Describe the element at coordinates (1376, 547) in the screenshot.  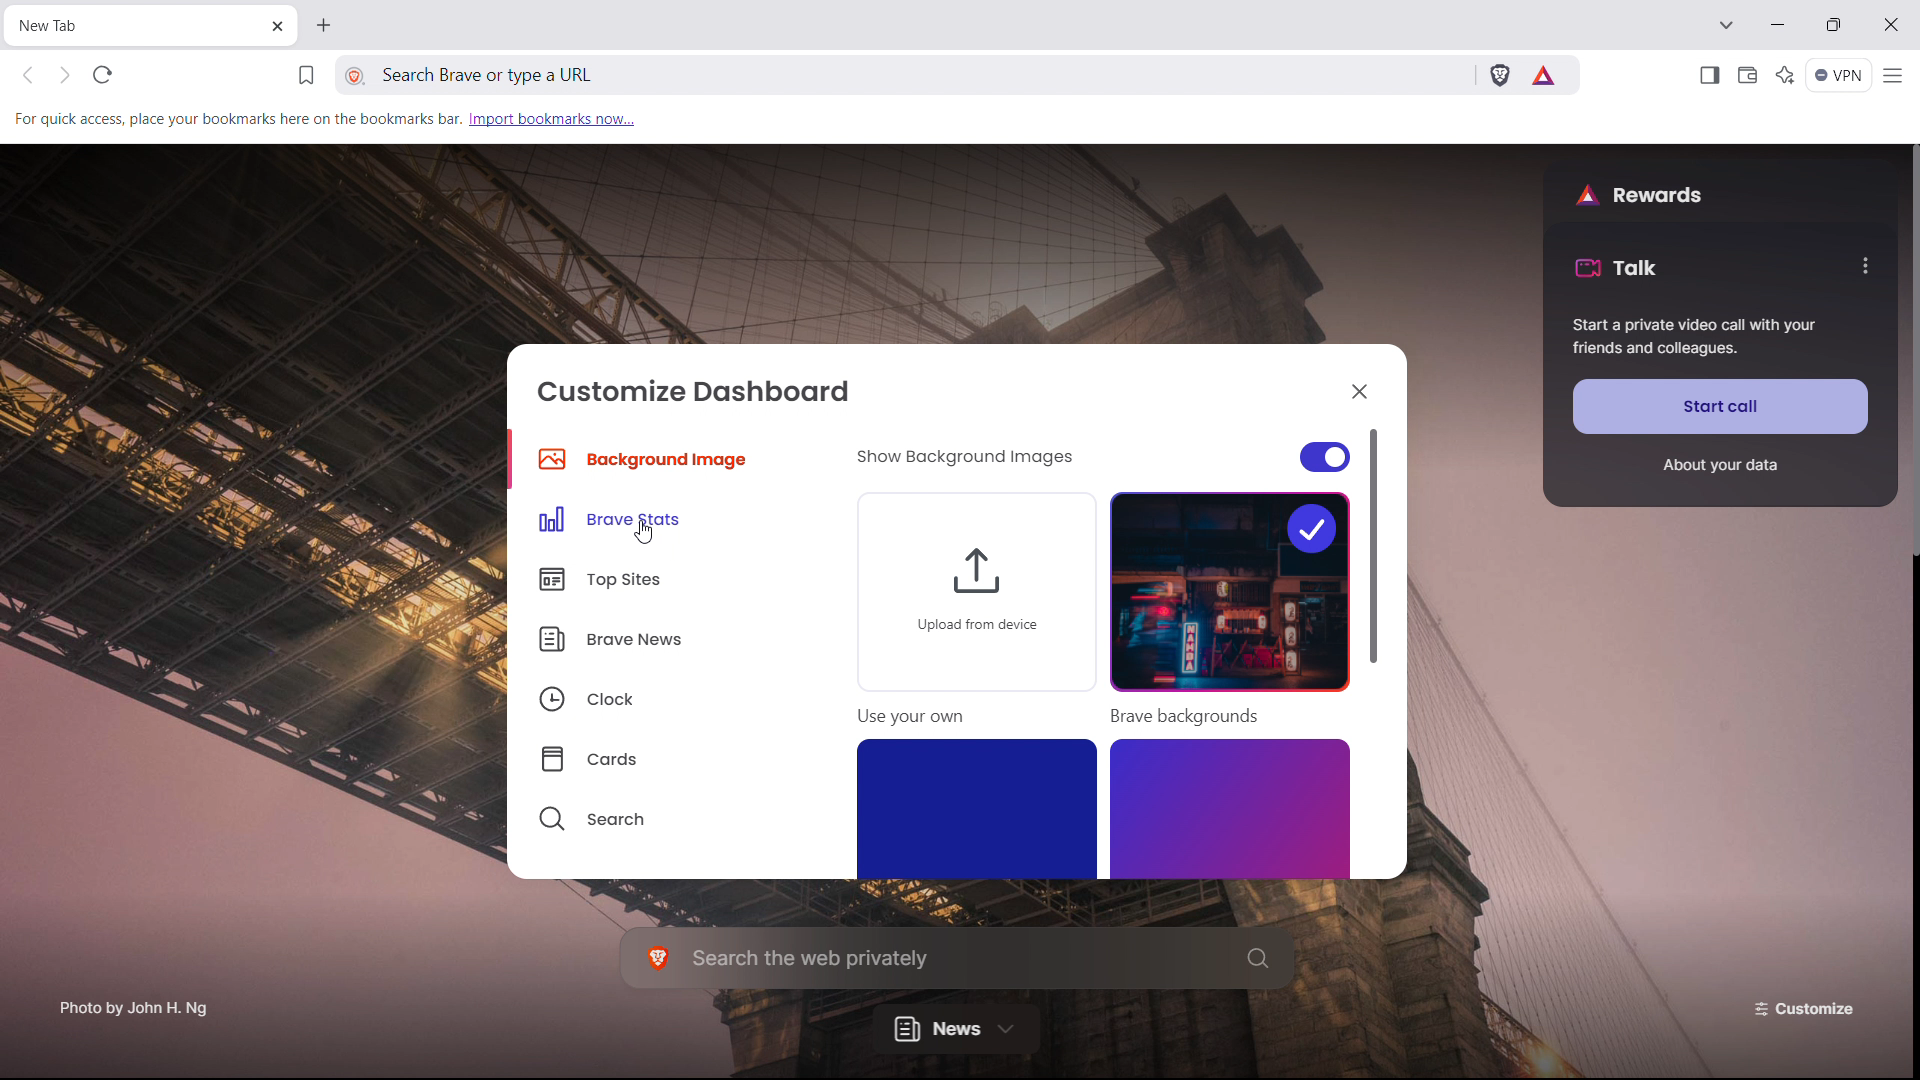
I see `scrollbar` at that location.